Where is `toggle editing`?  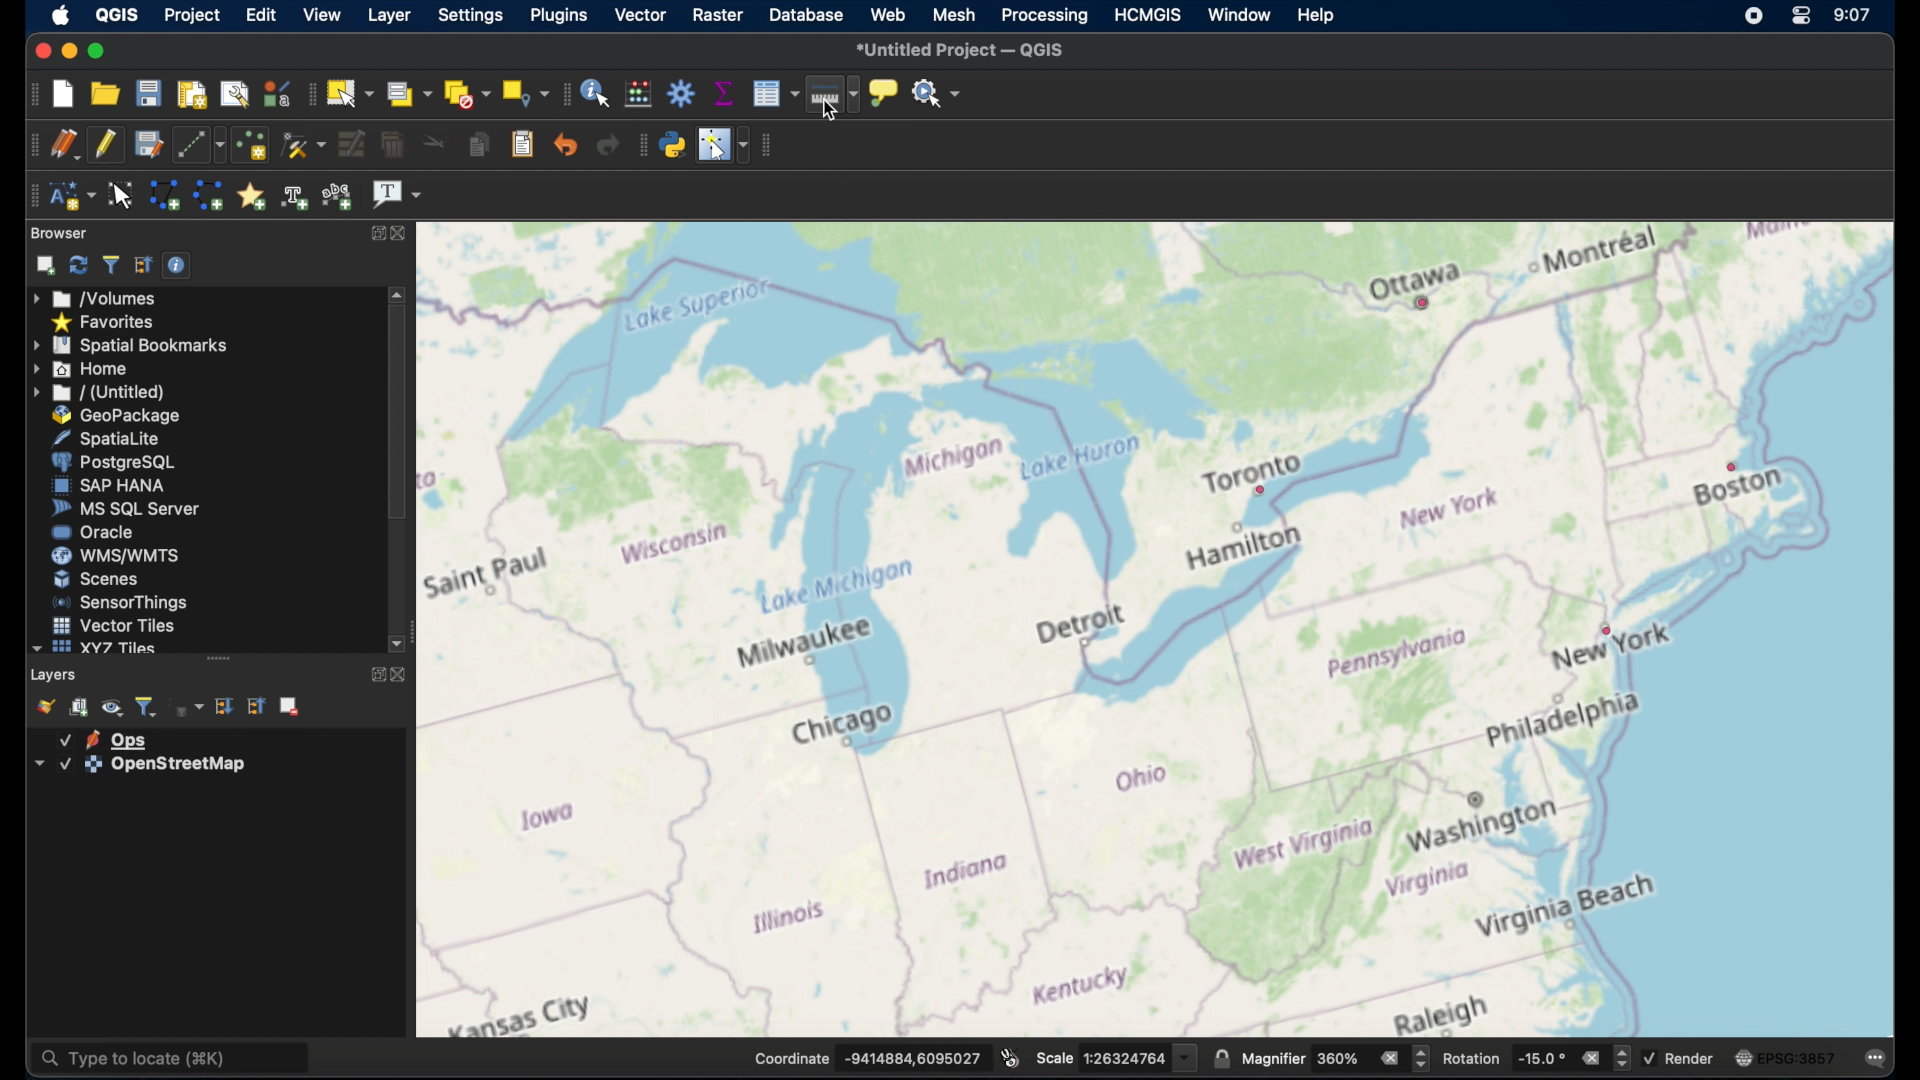 toggle editing is located at coordinates (106, 145).